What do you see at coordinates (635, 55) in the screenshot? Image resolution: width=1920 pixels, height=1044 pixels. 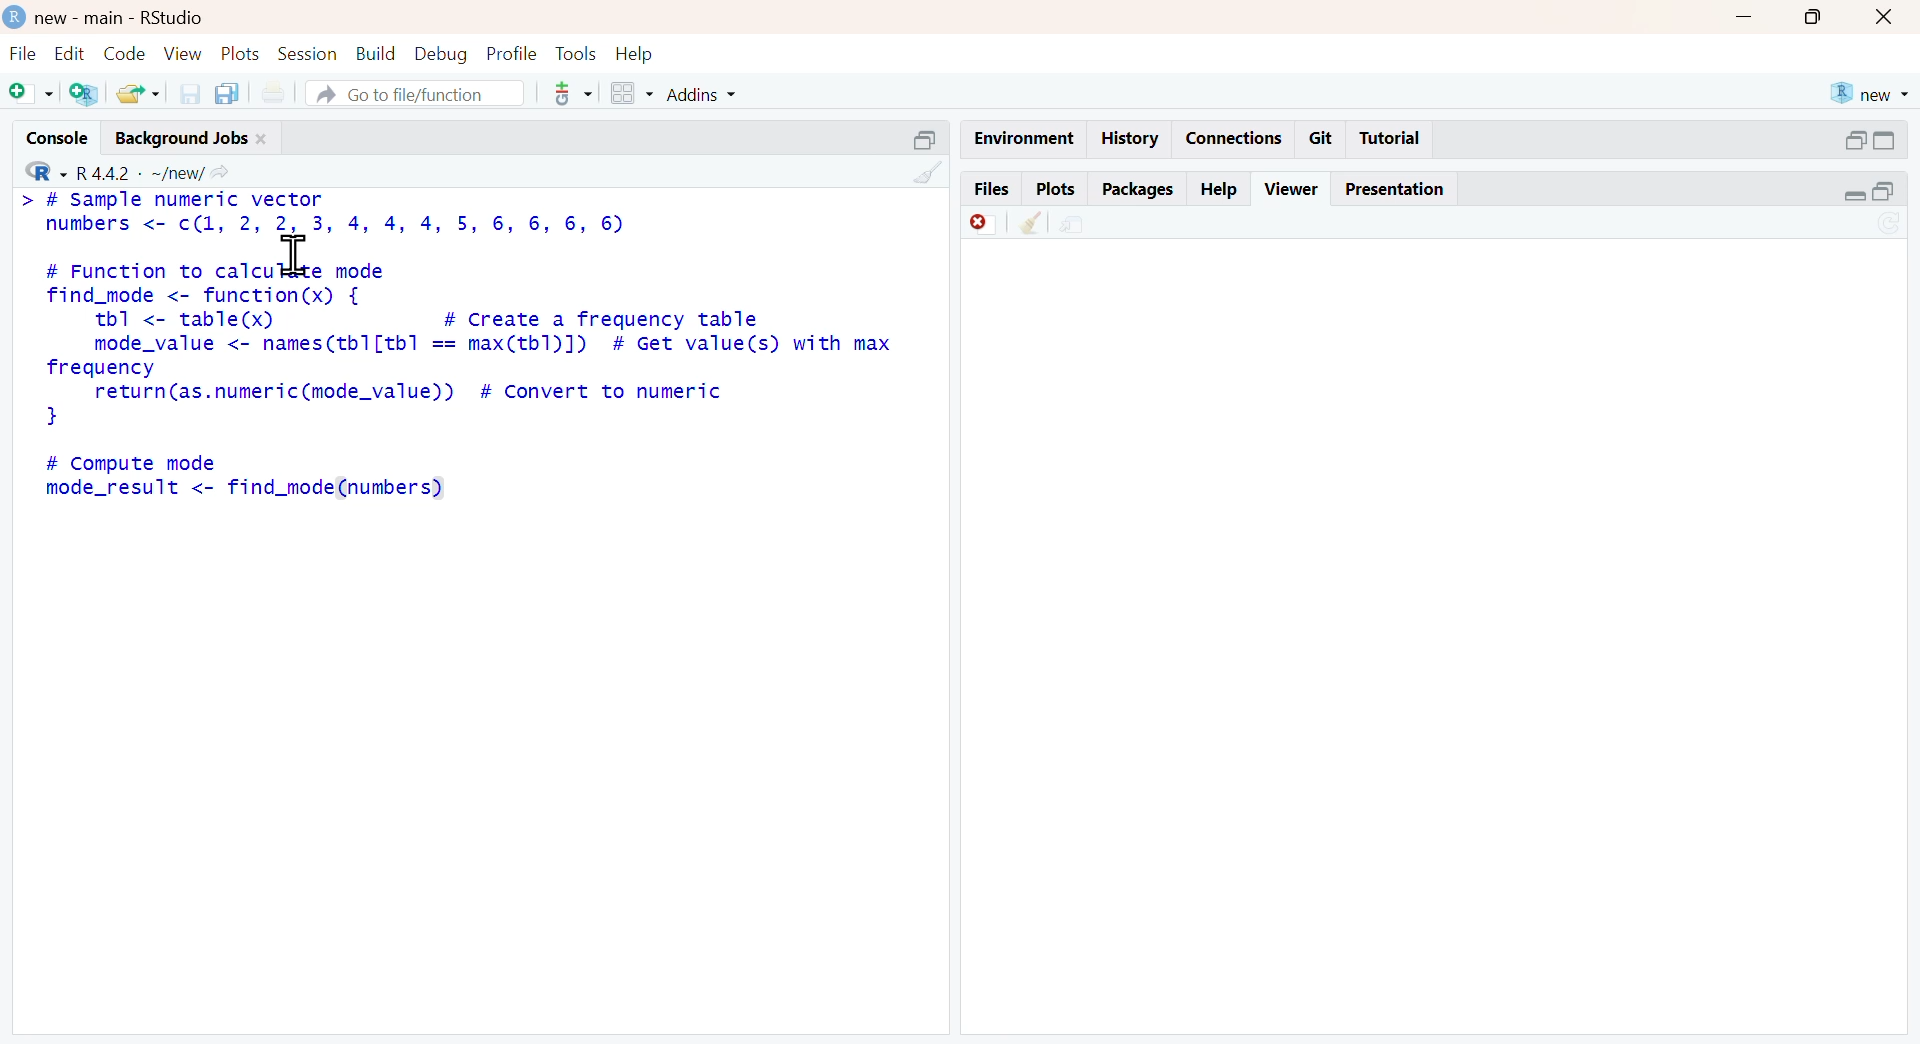 I see `help` at bounding box center [635, 55].